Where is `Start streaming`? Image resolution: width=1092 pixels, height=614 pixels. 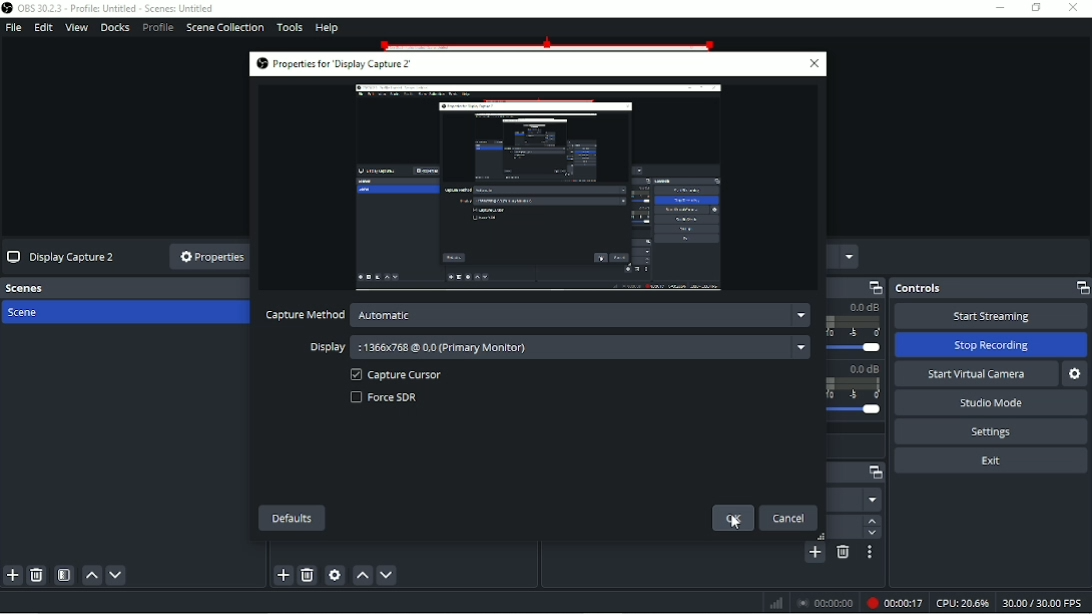
Start streaming is located at coordinates (989, 317).